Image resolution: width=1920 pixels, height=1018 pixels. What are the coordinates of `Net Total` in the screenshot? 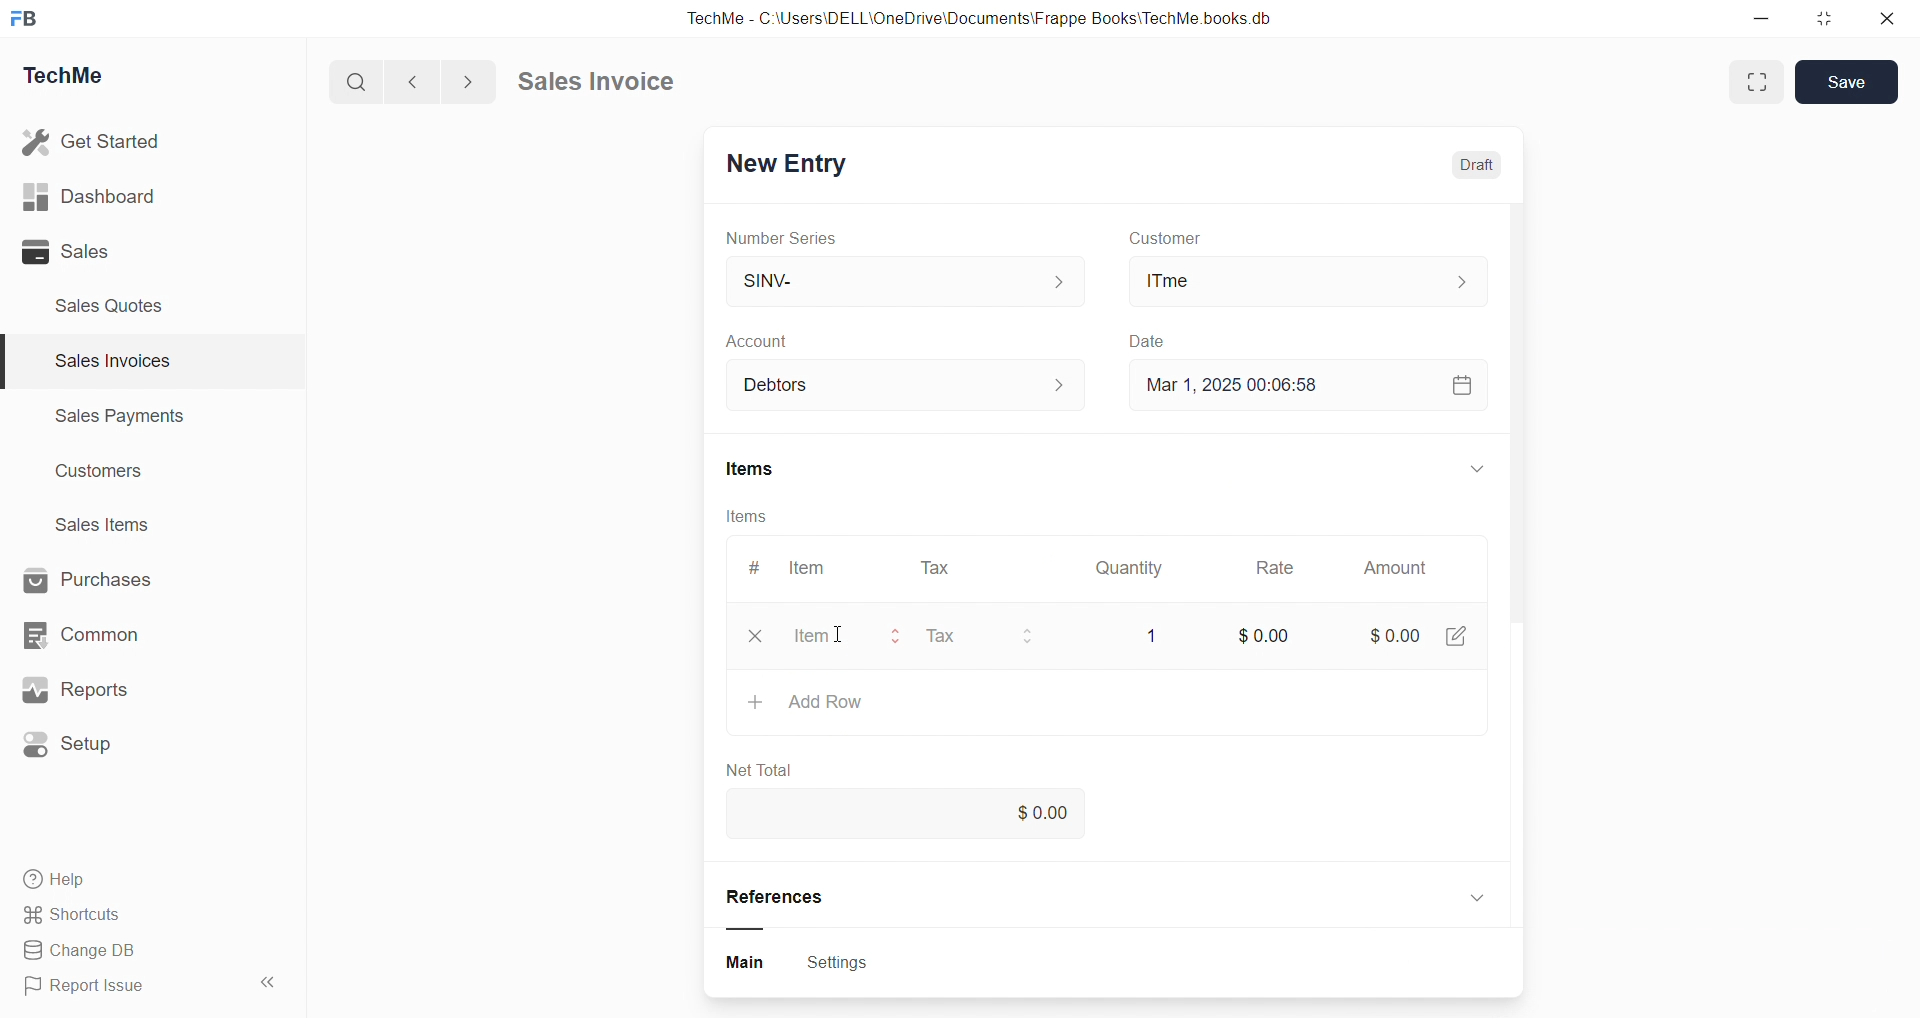 It's located at (766, 764).